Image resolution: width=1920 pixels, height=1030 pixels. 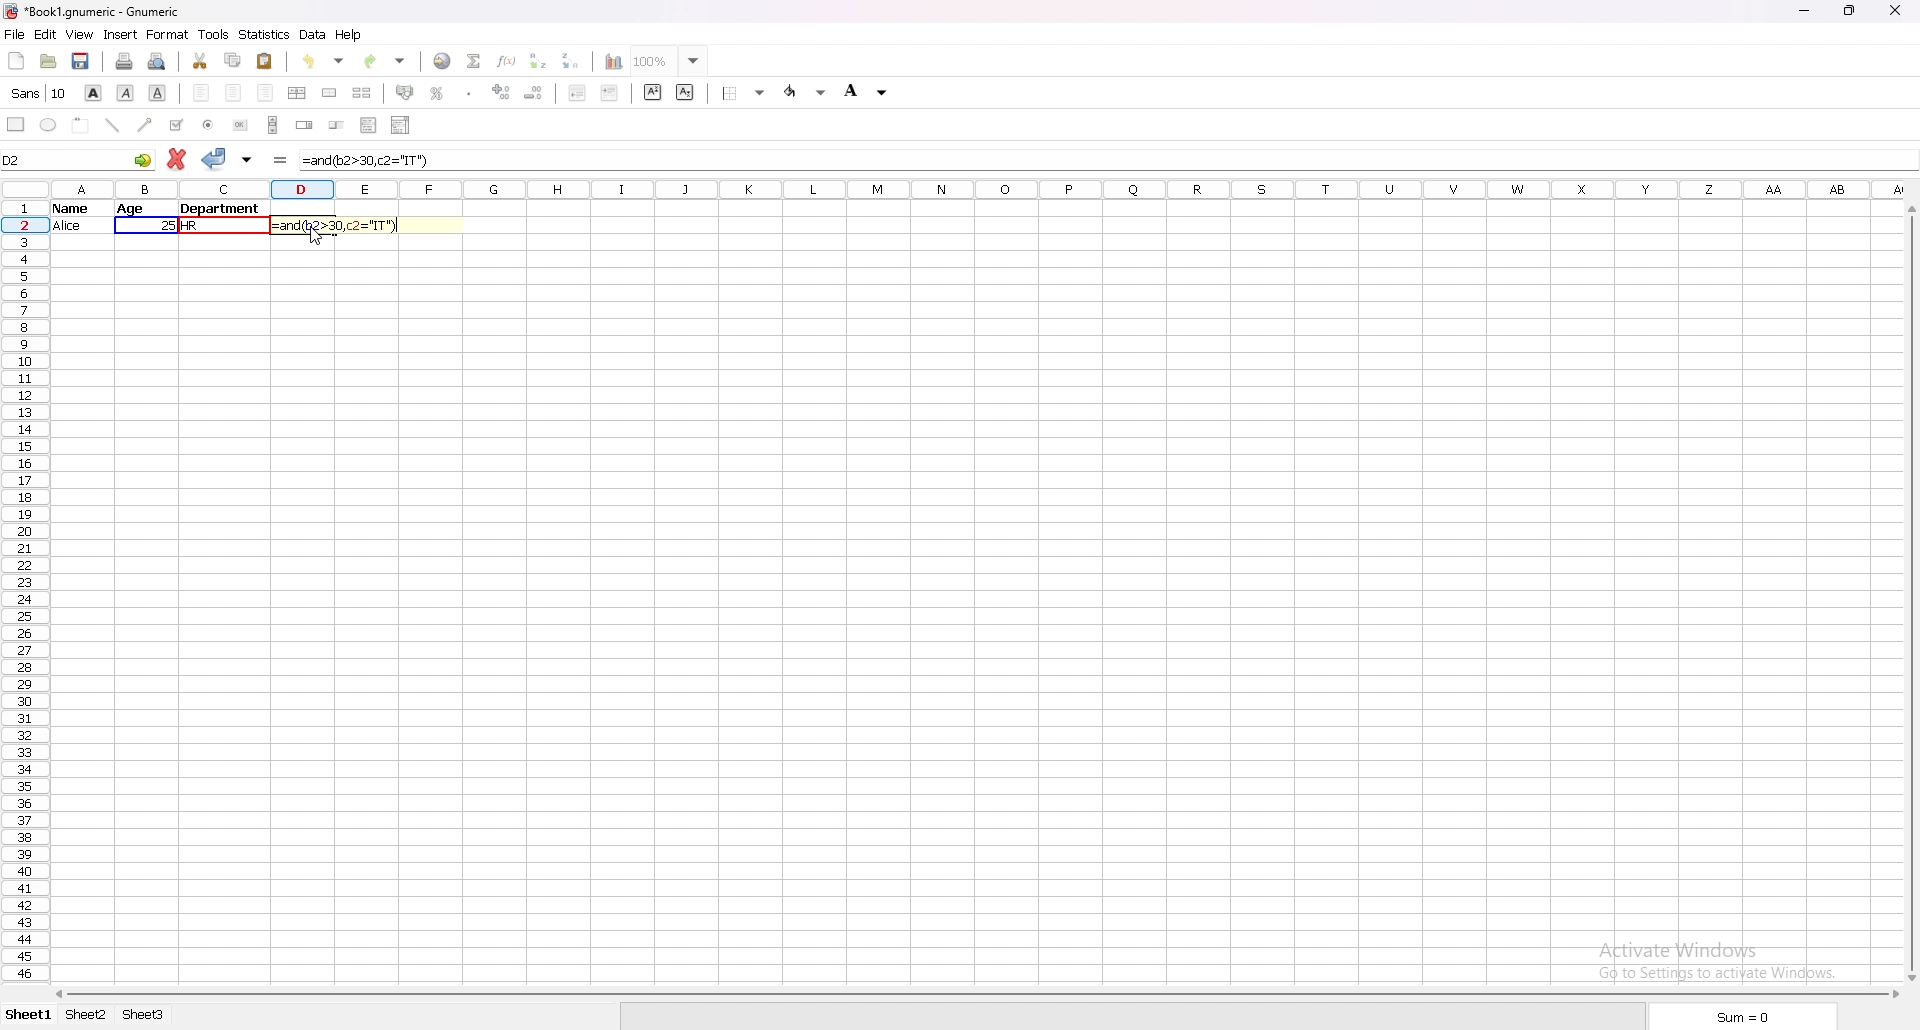 What do you see at coordinates (80, 35) in the screenshot?
I see `view` at bounding box center [80, 35].